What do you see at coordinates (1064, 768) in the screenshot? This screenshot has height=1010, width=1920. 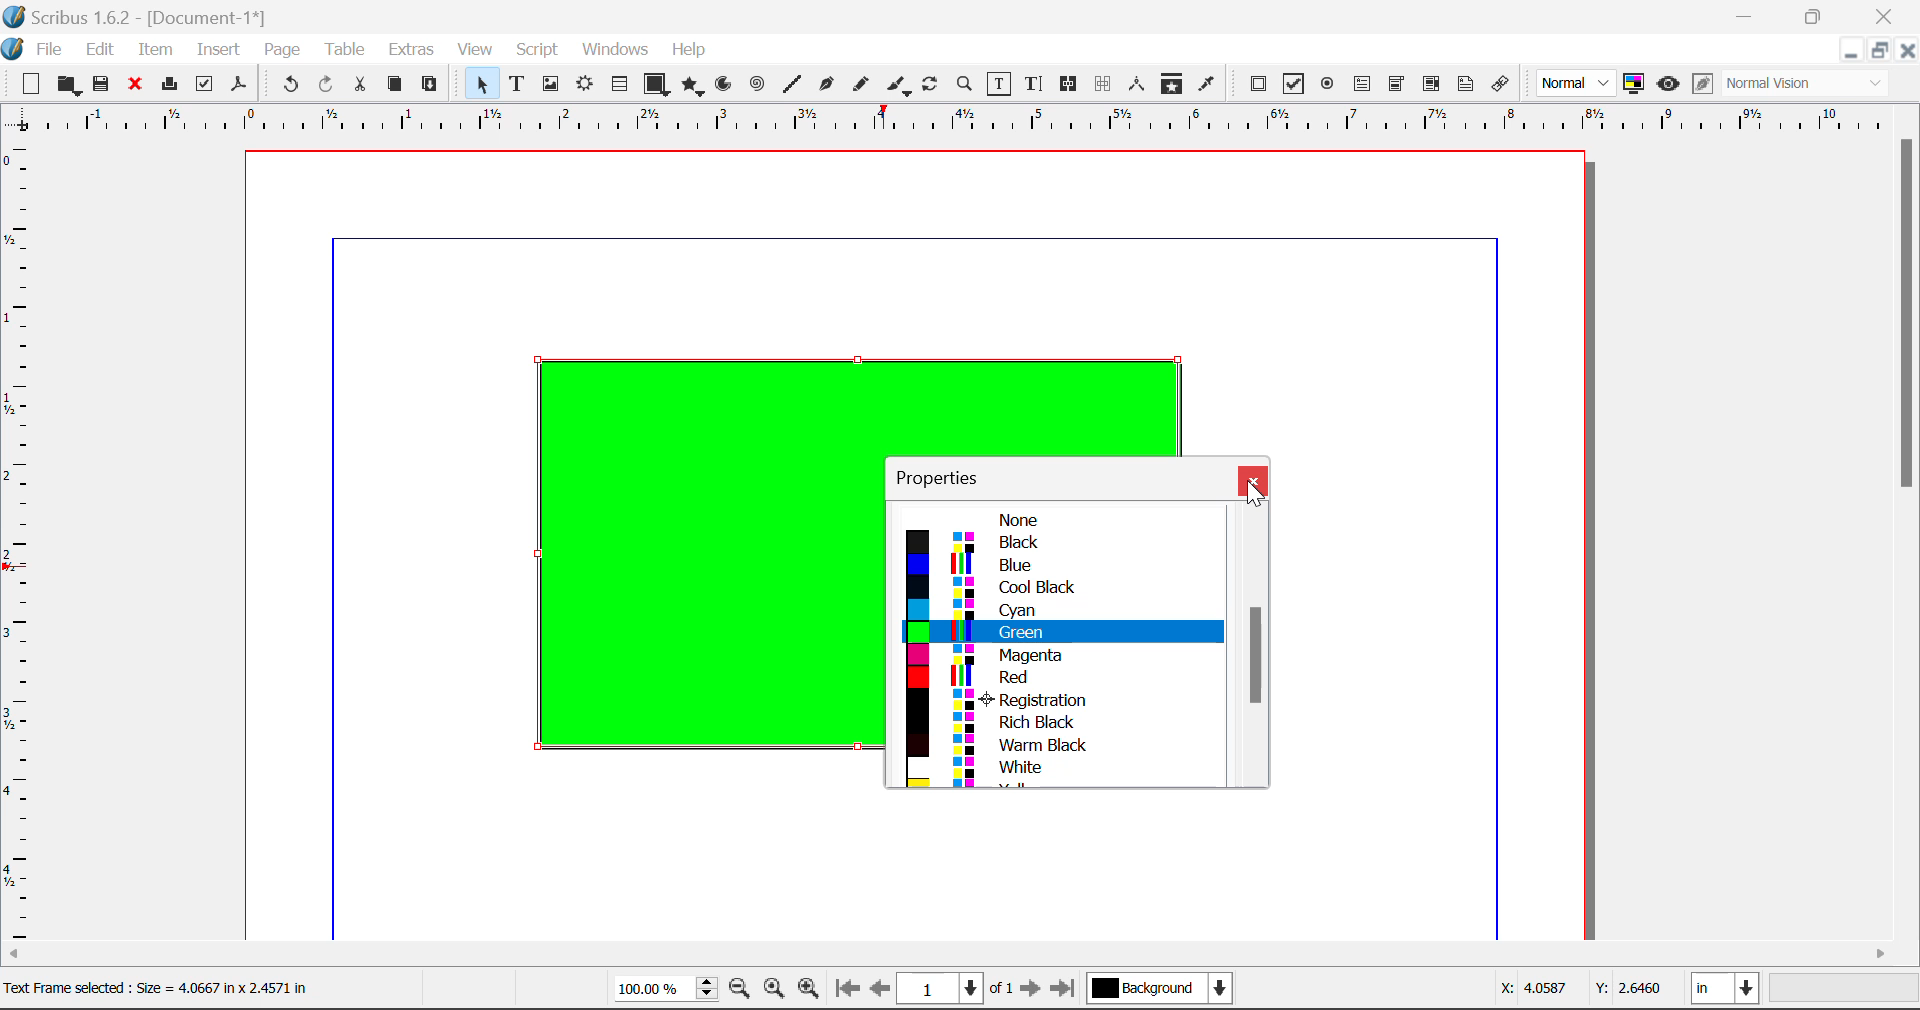 I see `White` at bounding box center [1064, 768].